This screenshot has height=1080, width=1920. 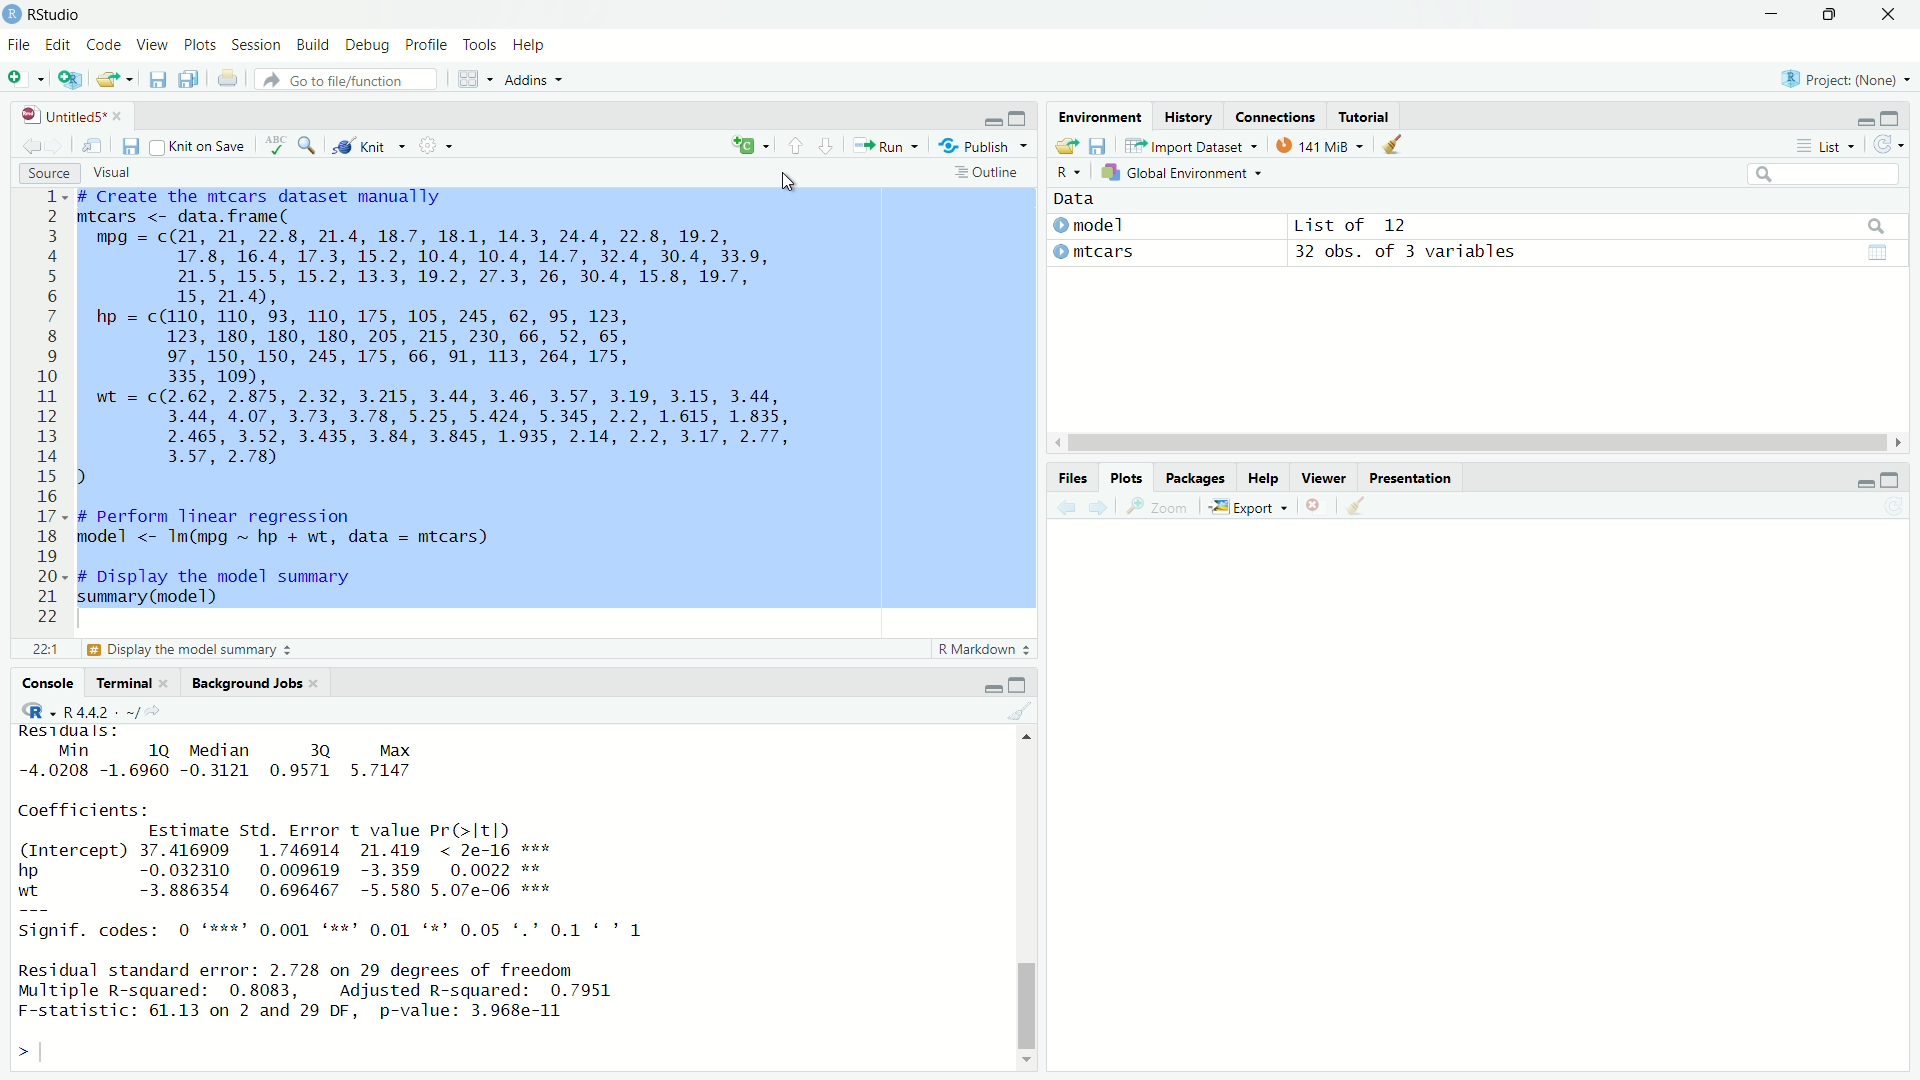 What do you see at coordinates (1066, 147) in the screenshot?
I see `open` at bounding box center [1066, 147].